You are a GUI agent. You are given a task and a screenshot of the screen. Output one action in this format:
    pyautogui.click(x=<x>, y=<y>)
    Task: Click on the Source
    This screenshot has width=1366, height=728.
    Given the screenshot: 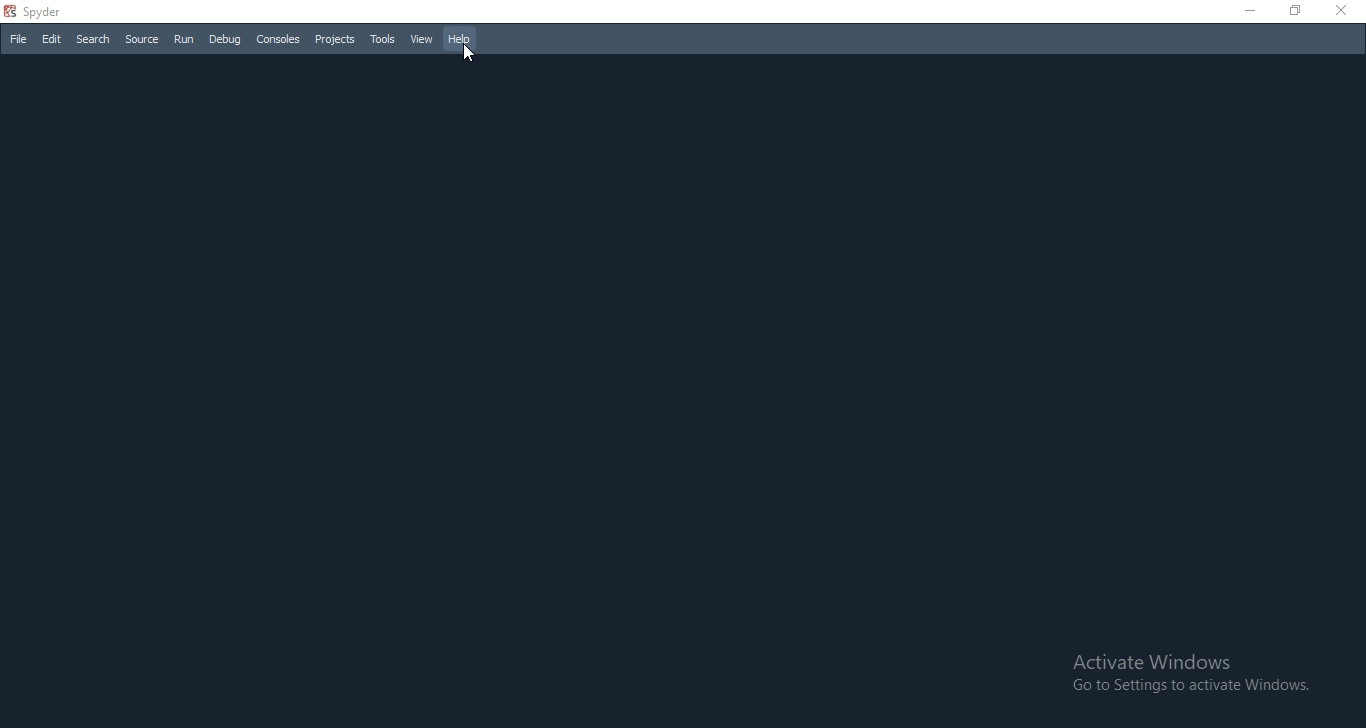 What is the action you would take?
    pyautogui.click(x=142, y=40)
    